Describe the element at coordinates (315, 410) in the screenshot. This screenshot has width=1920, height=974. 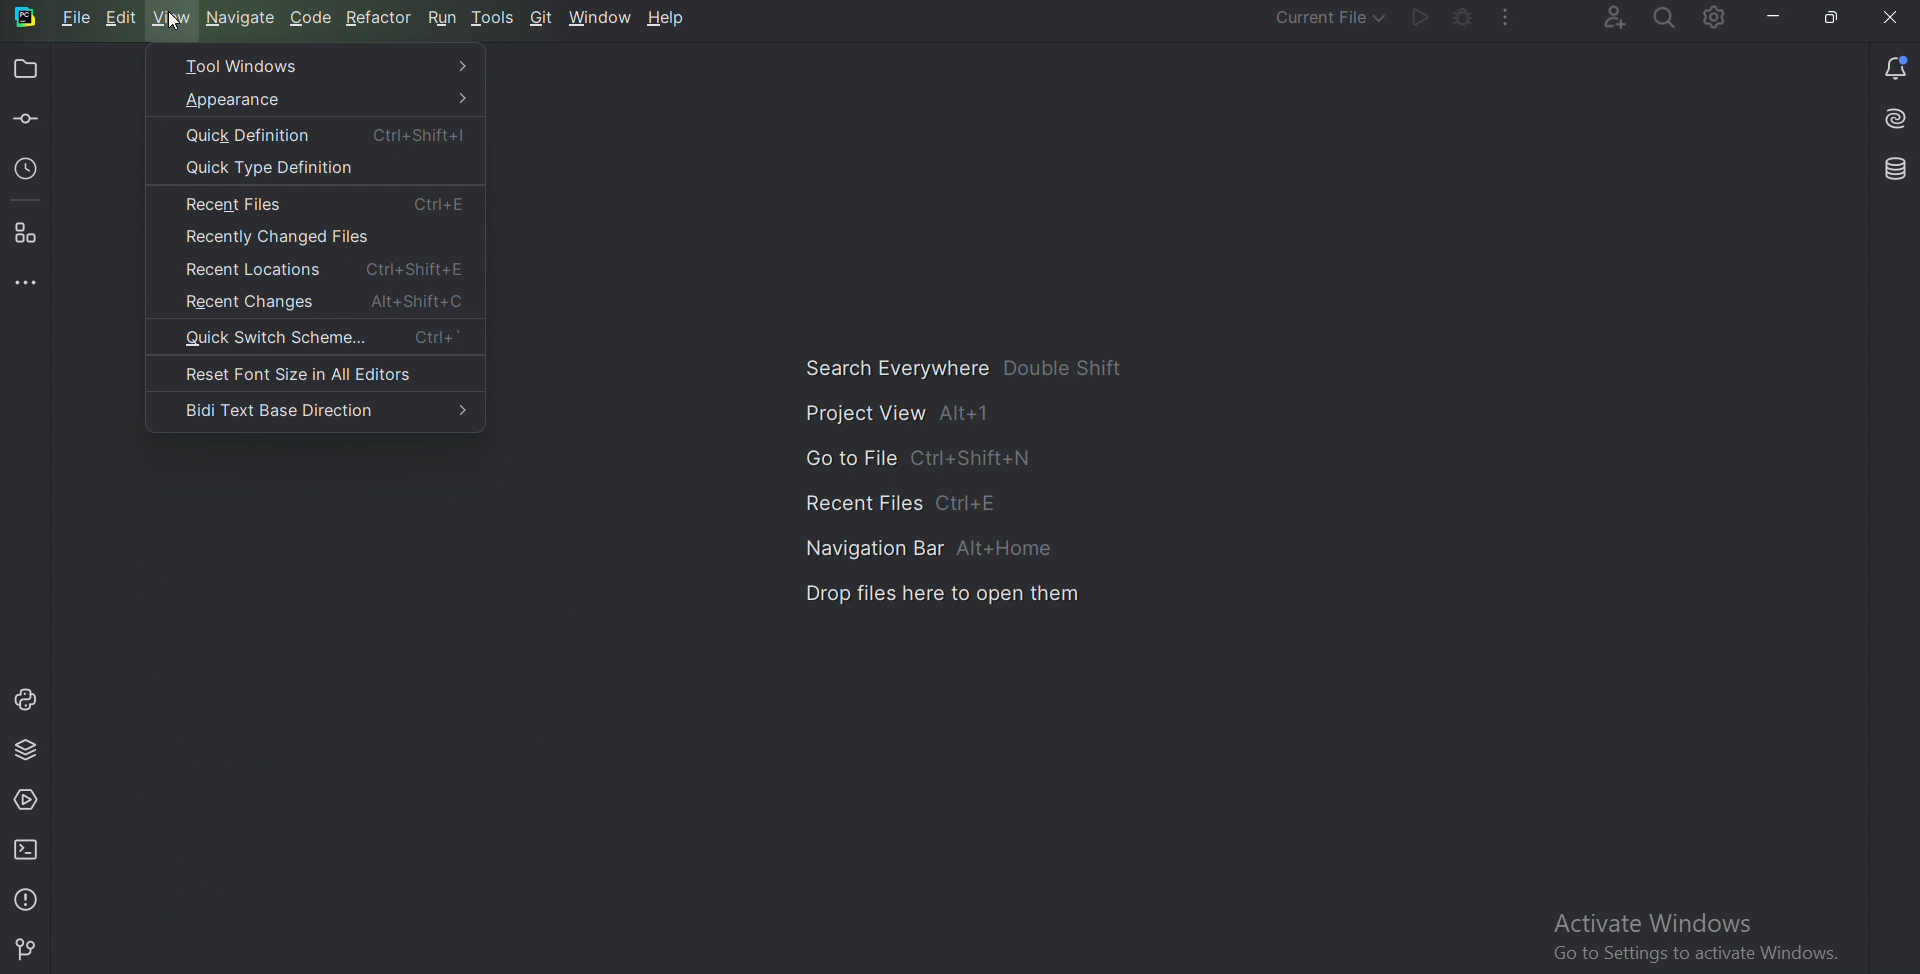
I see `Bidi text base direction` at that location.